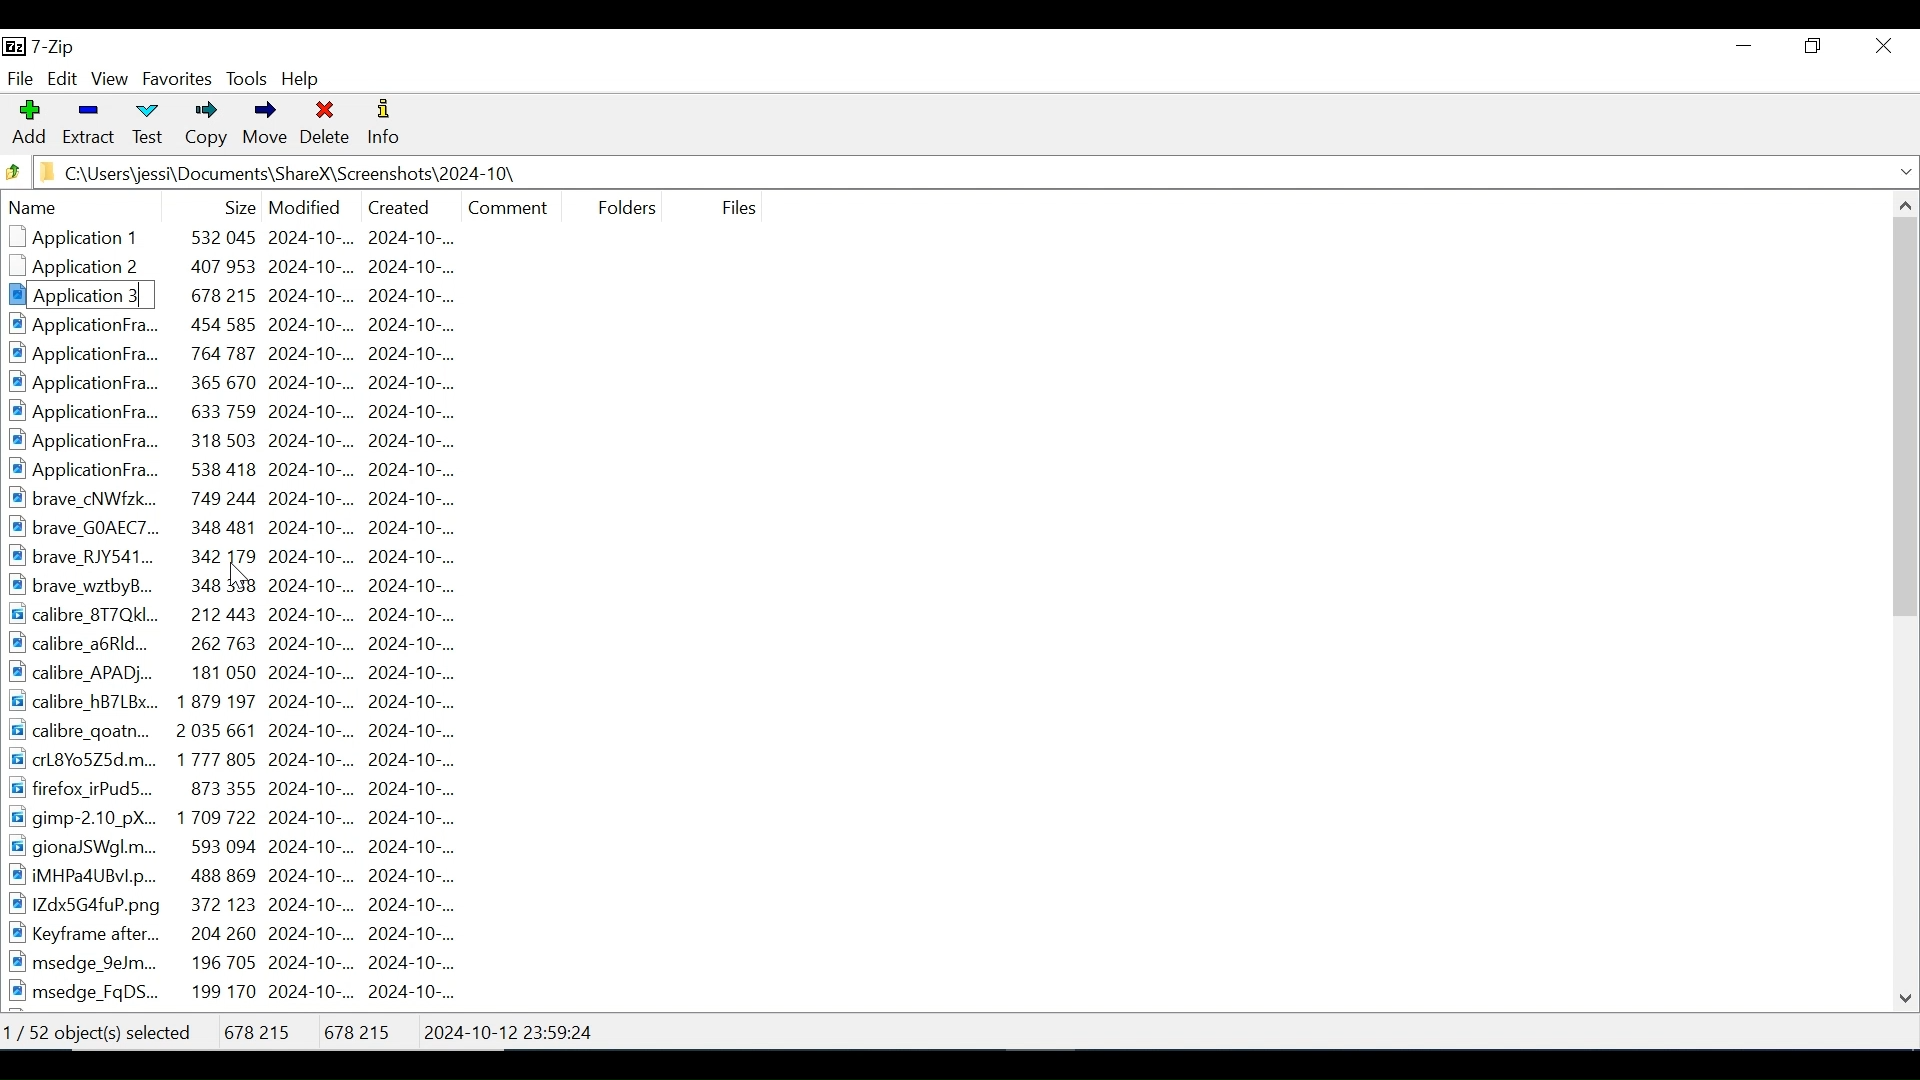  What do you see at coordinates (303, 78) in the screenshot?
I see `Help` at bounding box center [303, 78].